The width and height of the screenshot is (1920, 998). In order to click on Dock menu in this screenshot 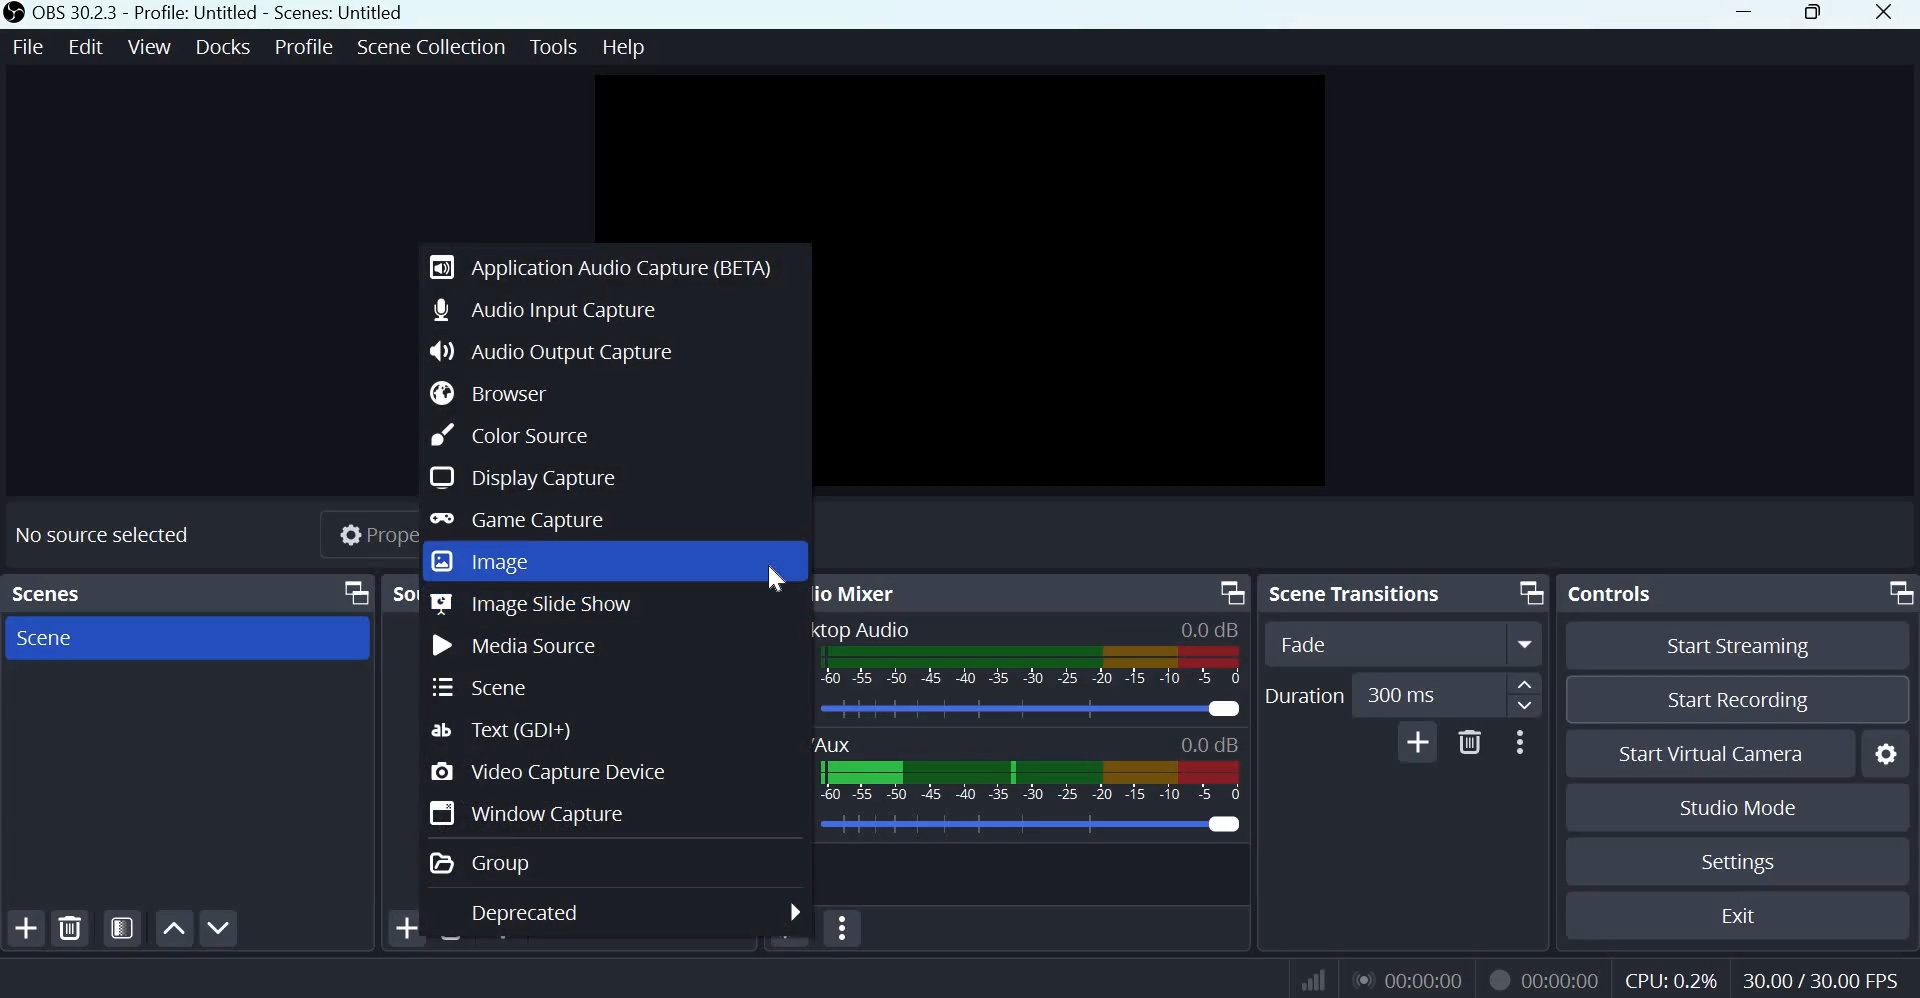, I will do `click(353, 595)`.